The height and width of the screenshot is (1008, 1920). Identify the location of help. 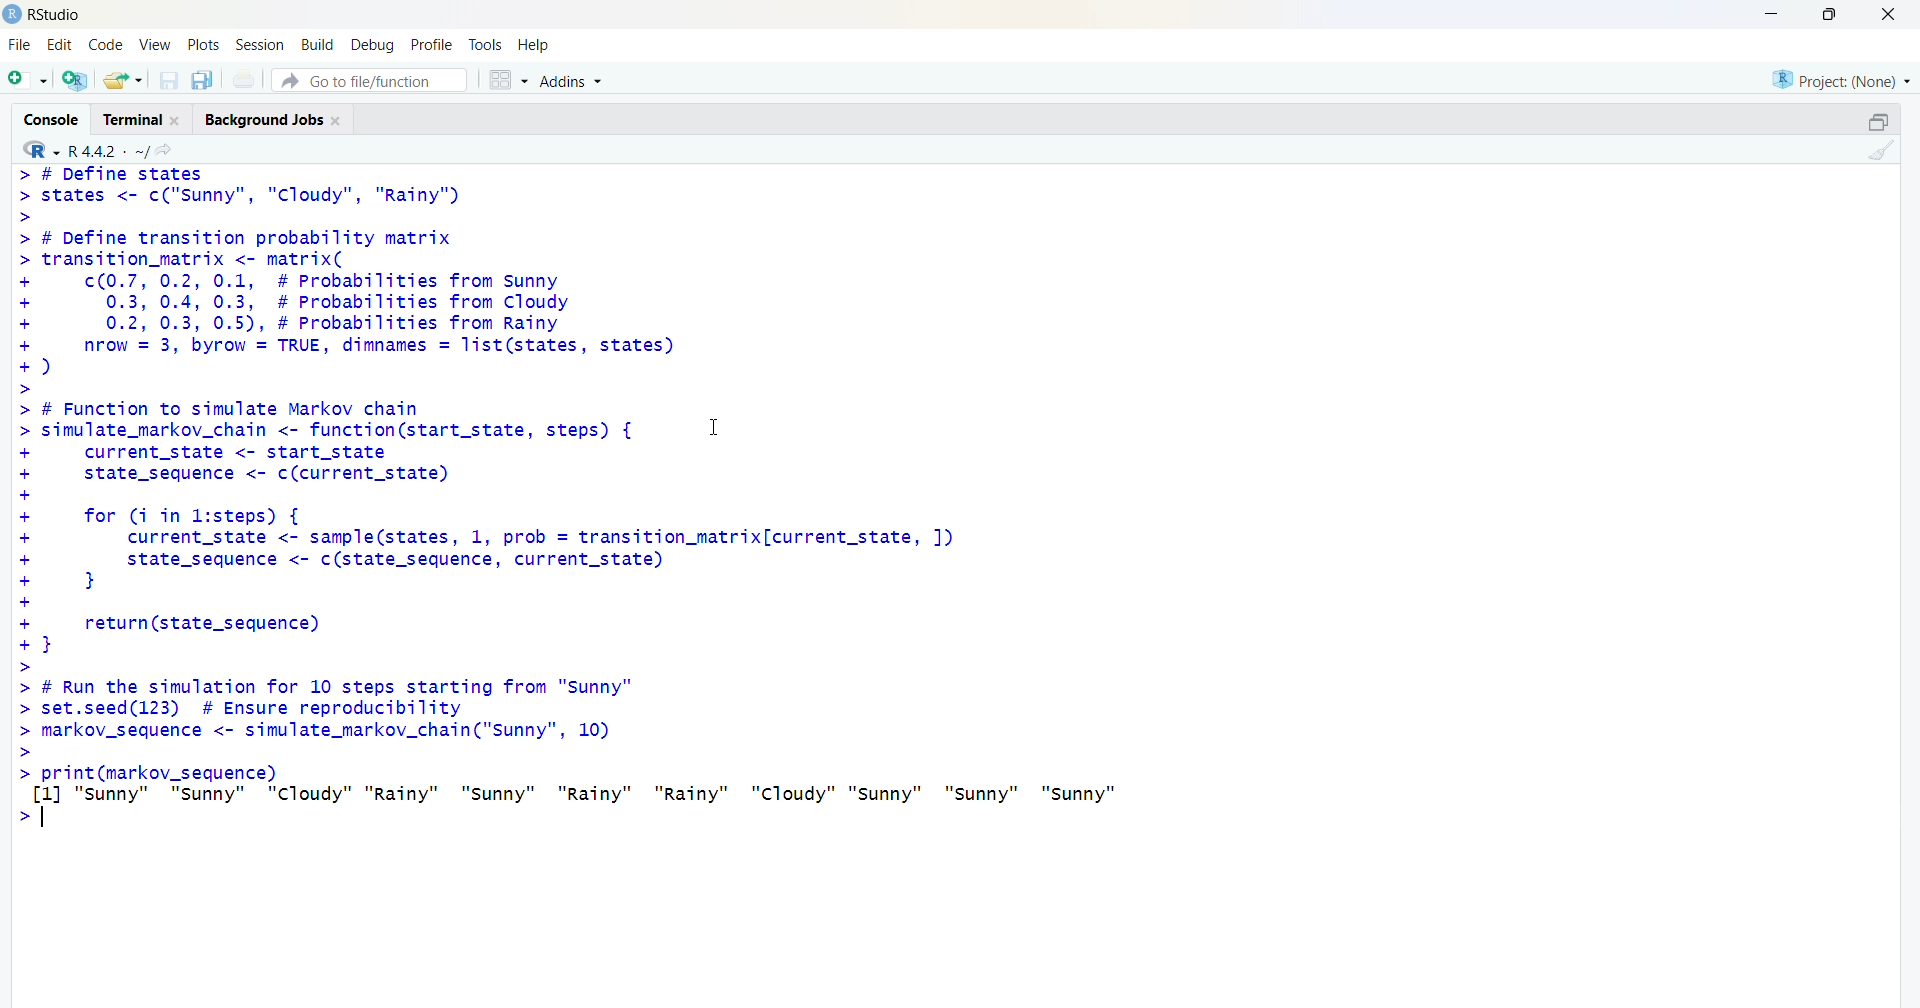
(536, 44).